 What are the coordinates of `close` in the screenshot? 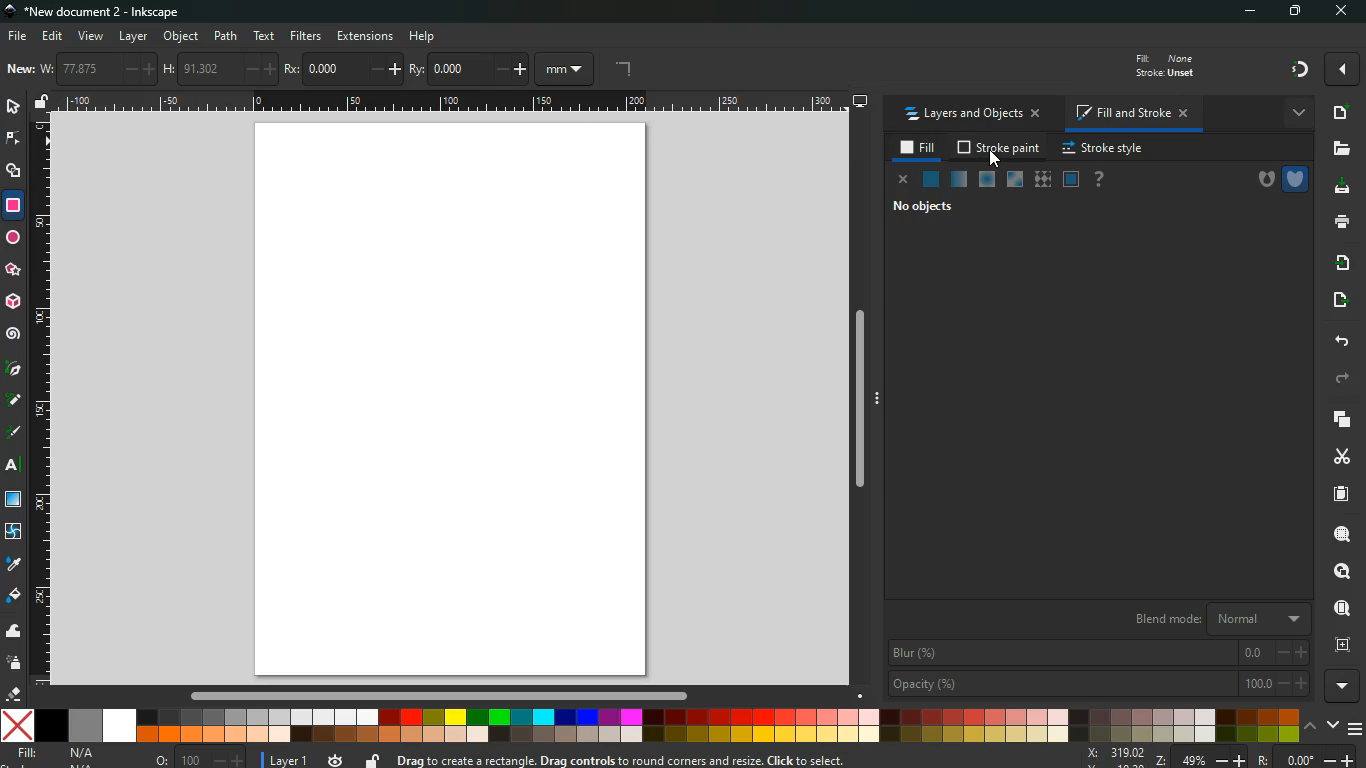 It's located at (901, 181).